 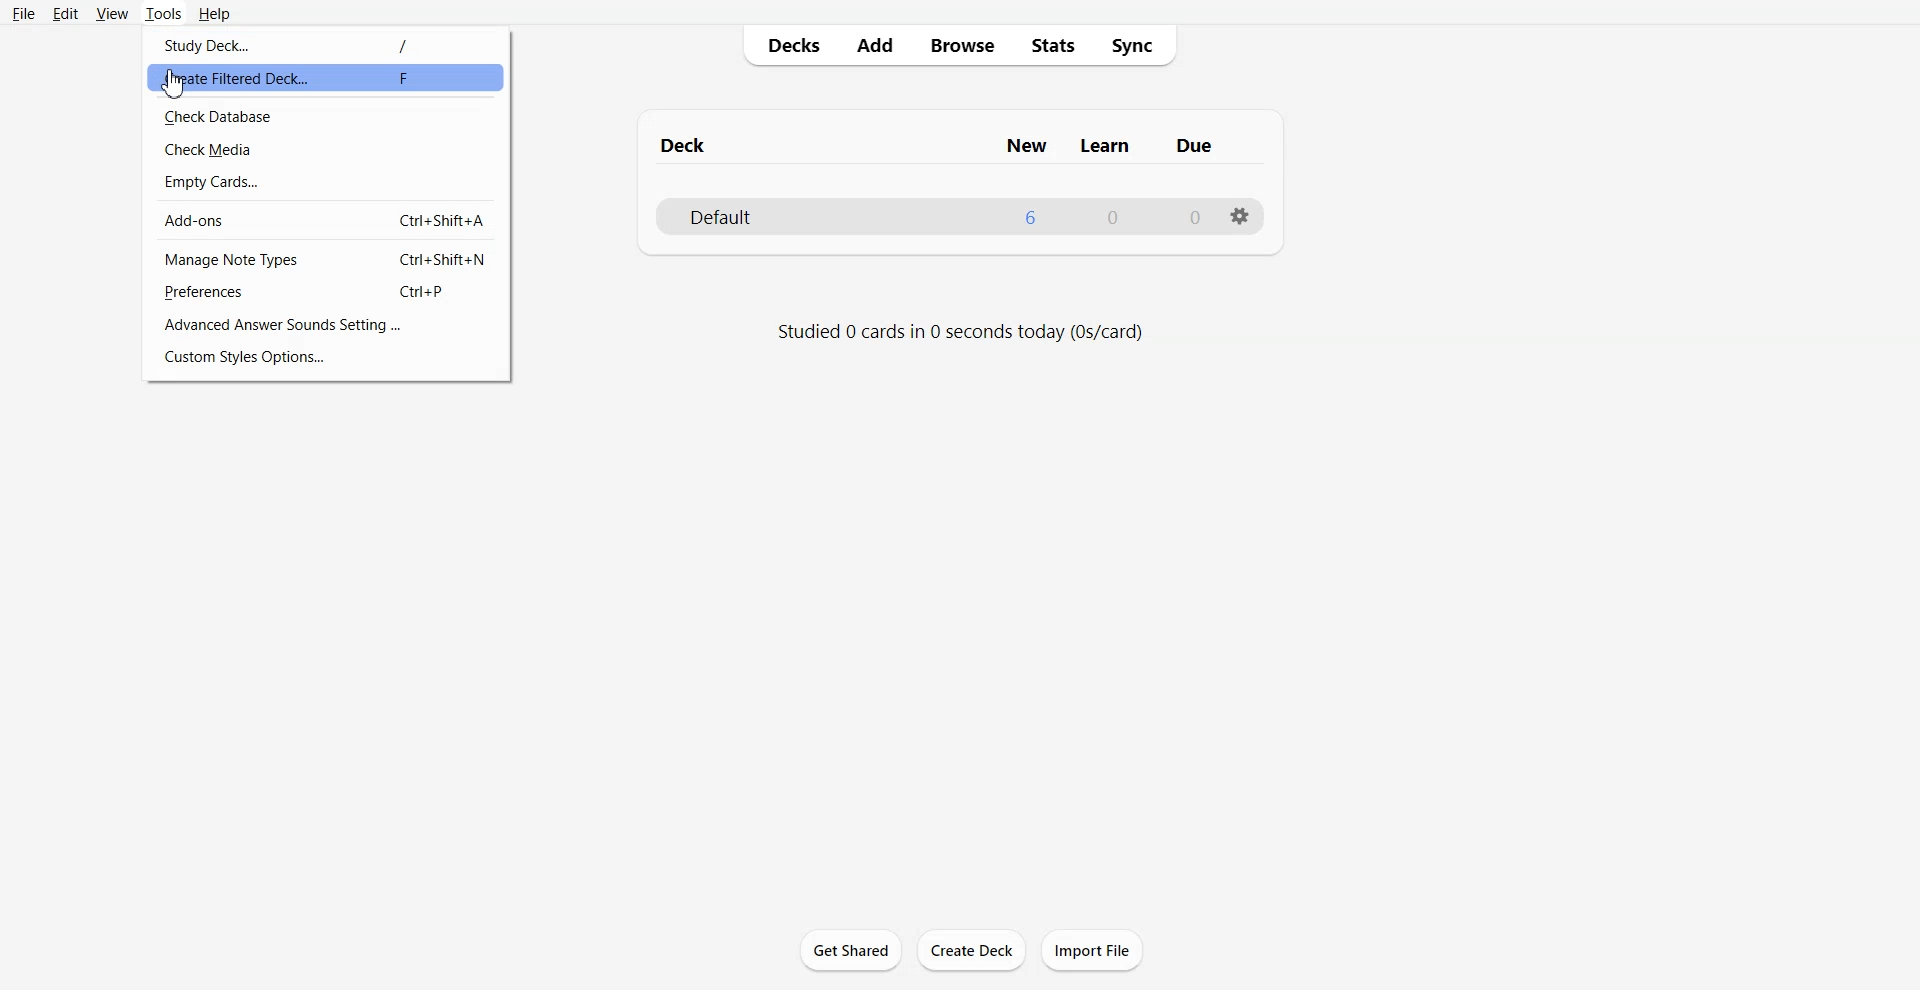 What do you see at coordinates (1092, 950) in the screenshot?
I see `Import File` at bounding box center [1092, 950].